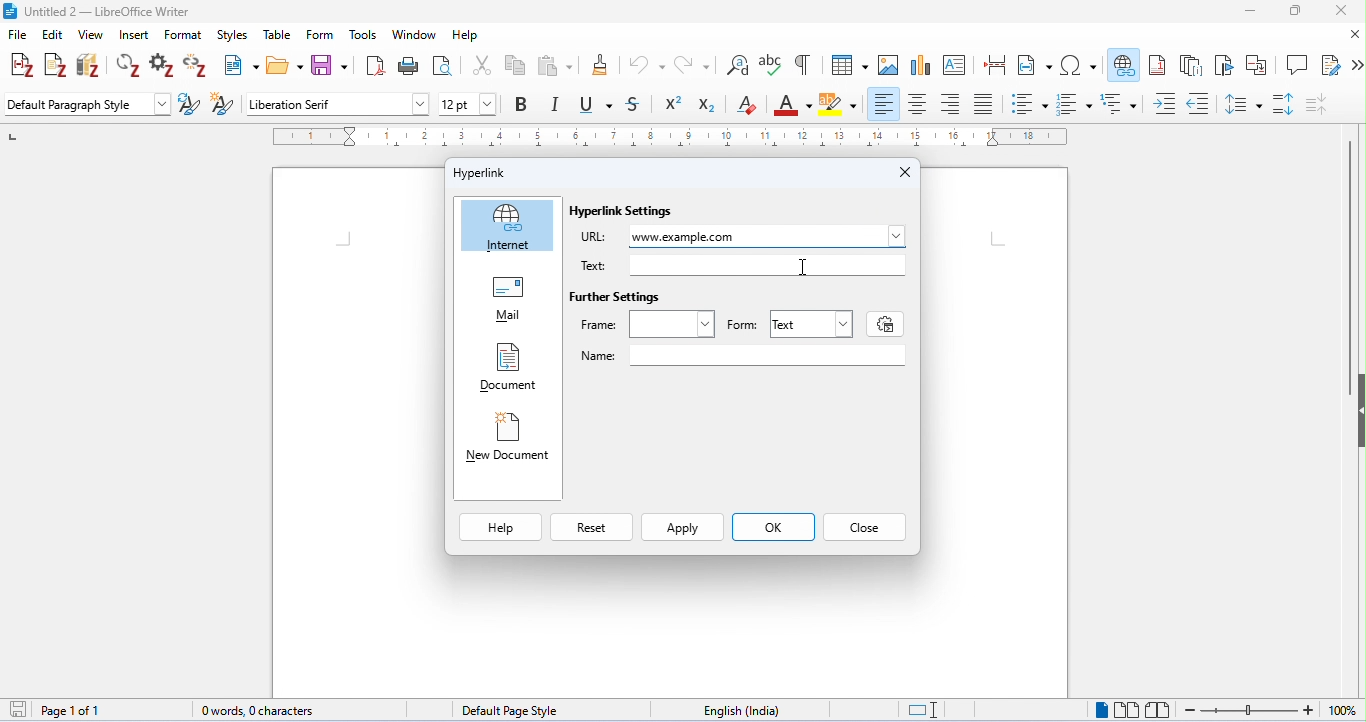  Describe the element at coordinates (920, 711) in the screenshot. I see `standard selection` at that location.